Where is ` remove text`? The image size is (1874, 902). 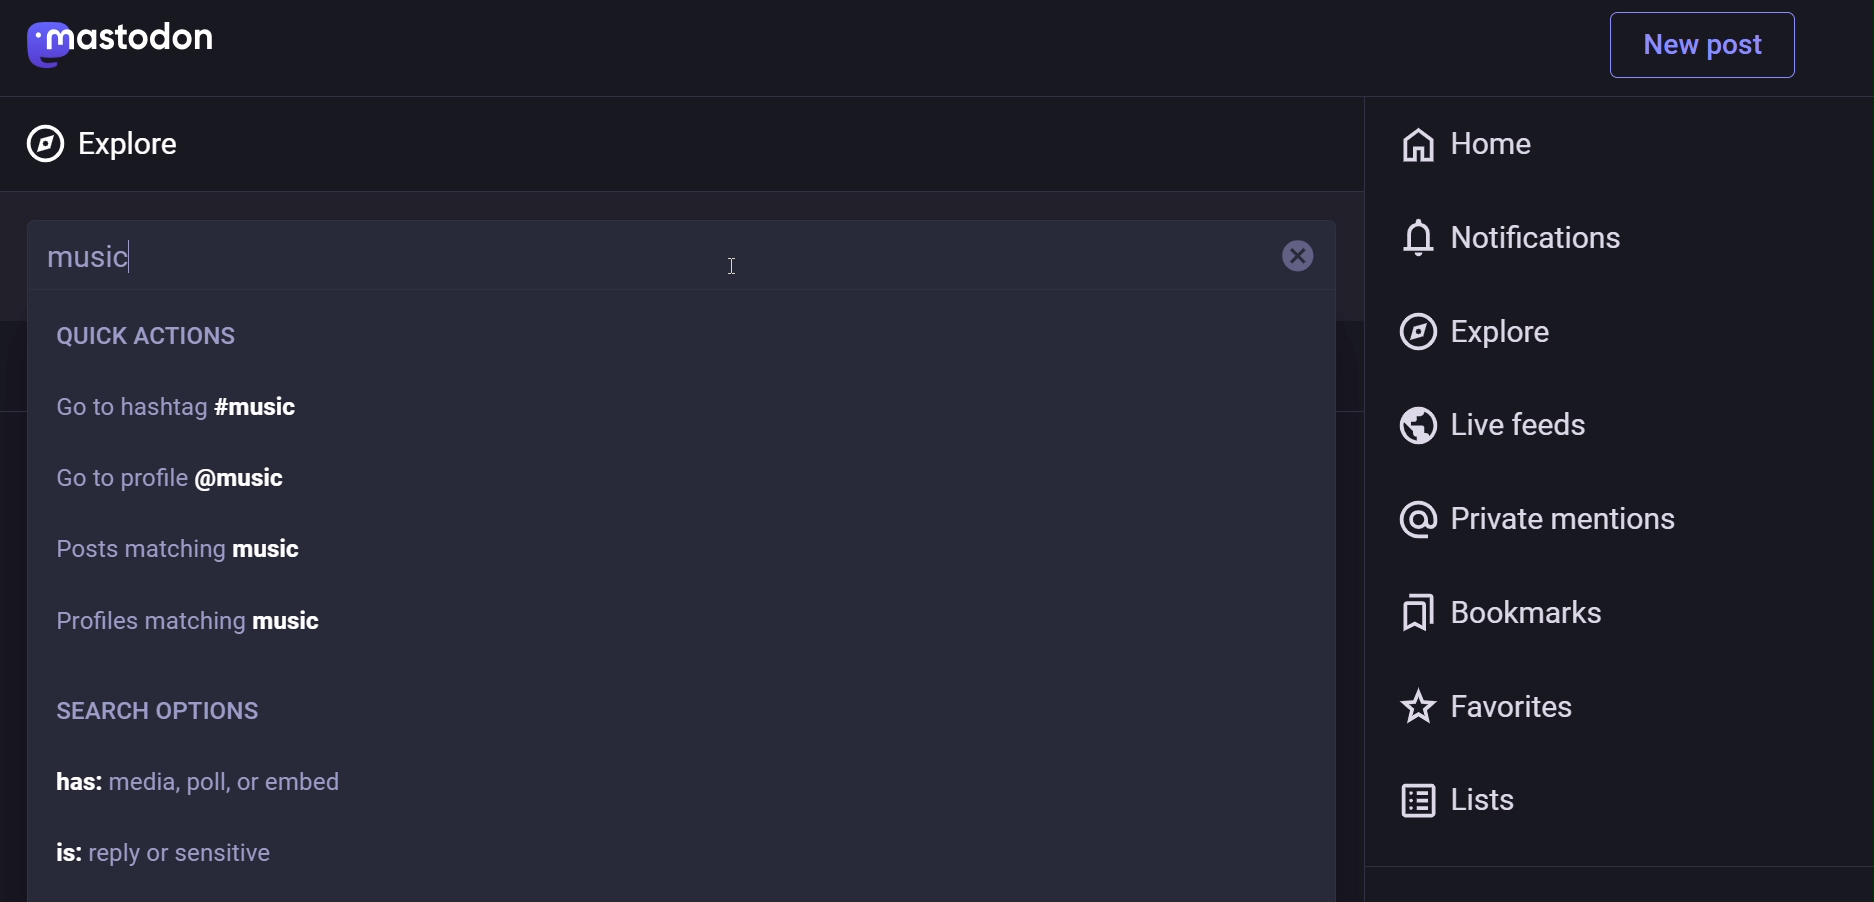  remove text is located at coordinates (1285, 260).